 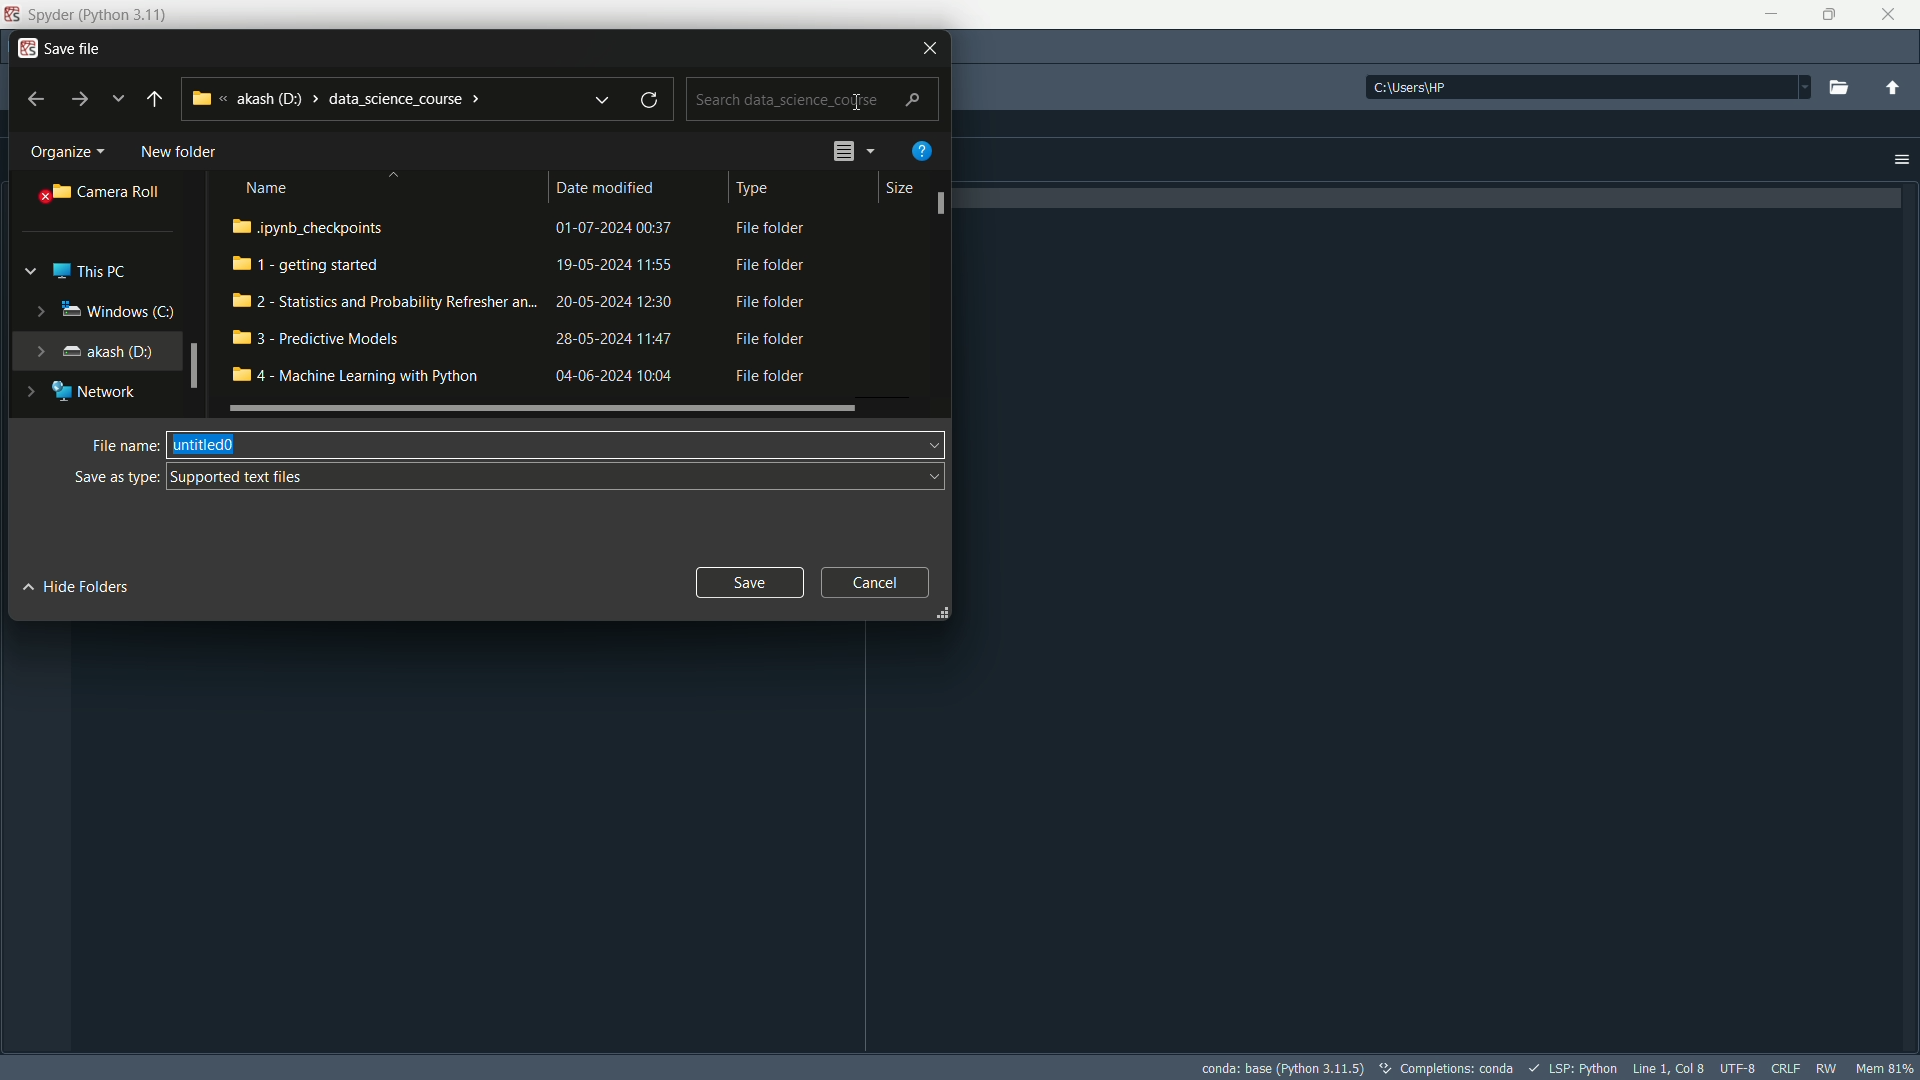 What do you see at coordinates (119, 100) in the screenshot?
I see `recent locations` at bounding box center [119, 100].